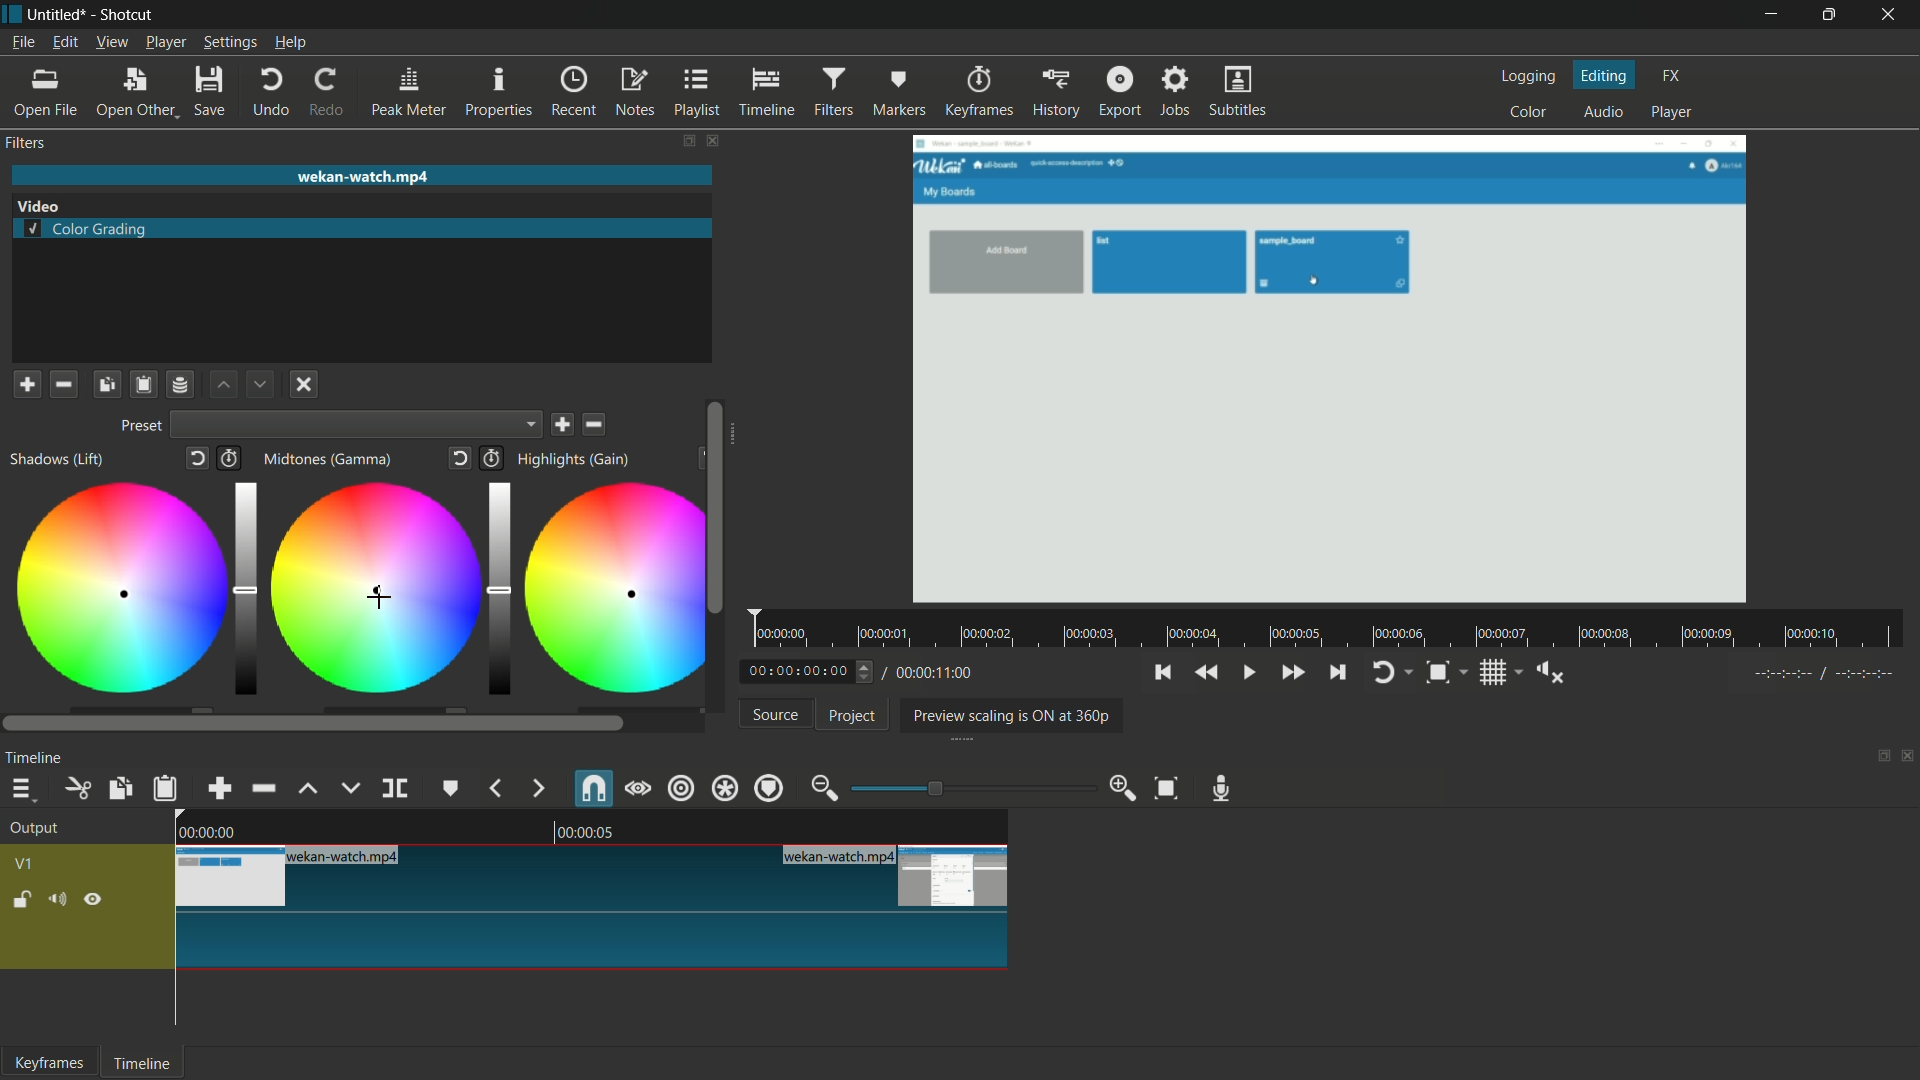  Describe the element at coordinates (59, 459) in the screenshot. I see `shadows(lift)` at that location.